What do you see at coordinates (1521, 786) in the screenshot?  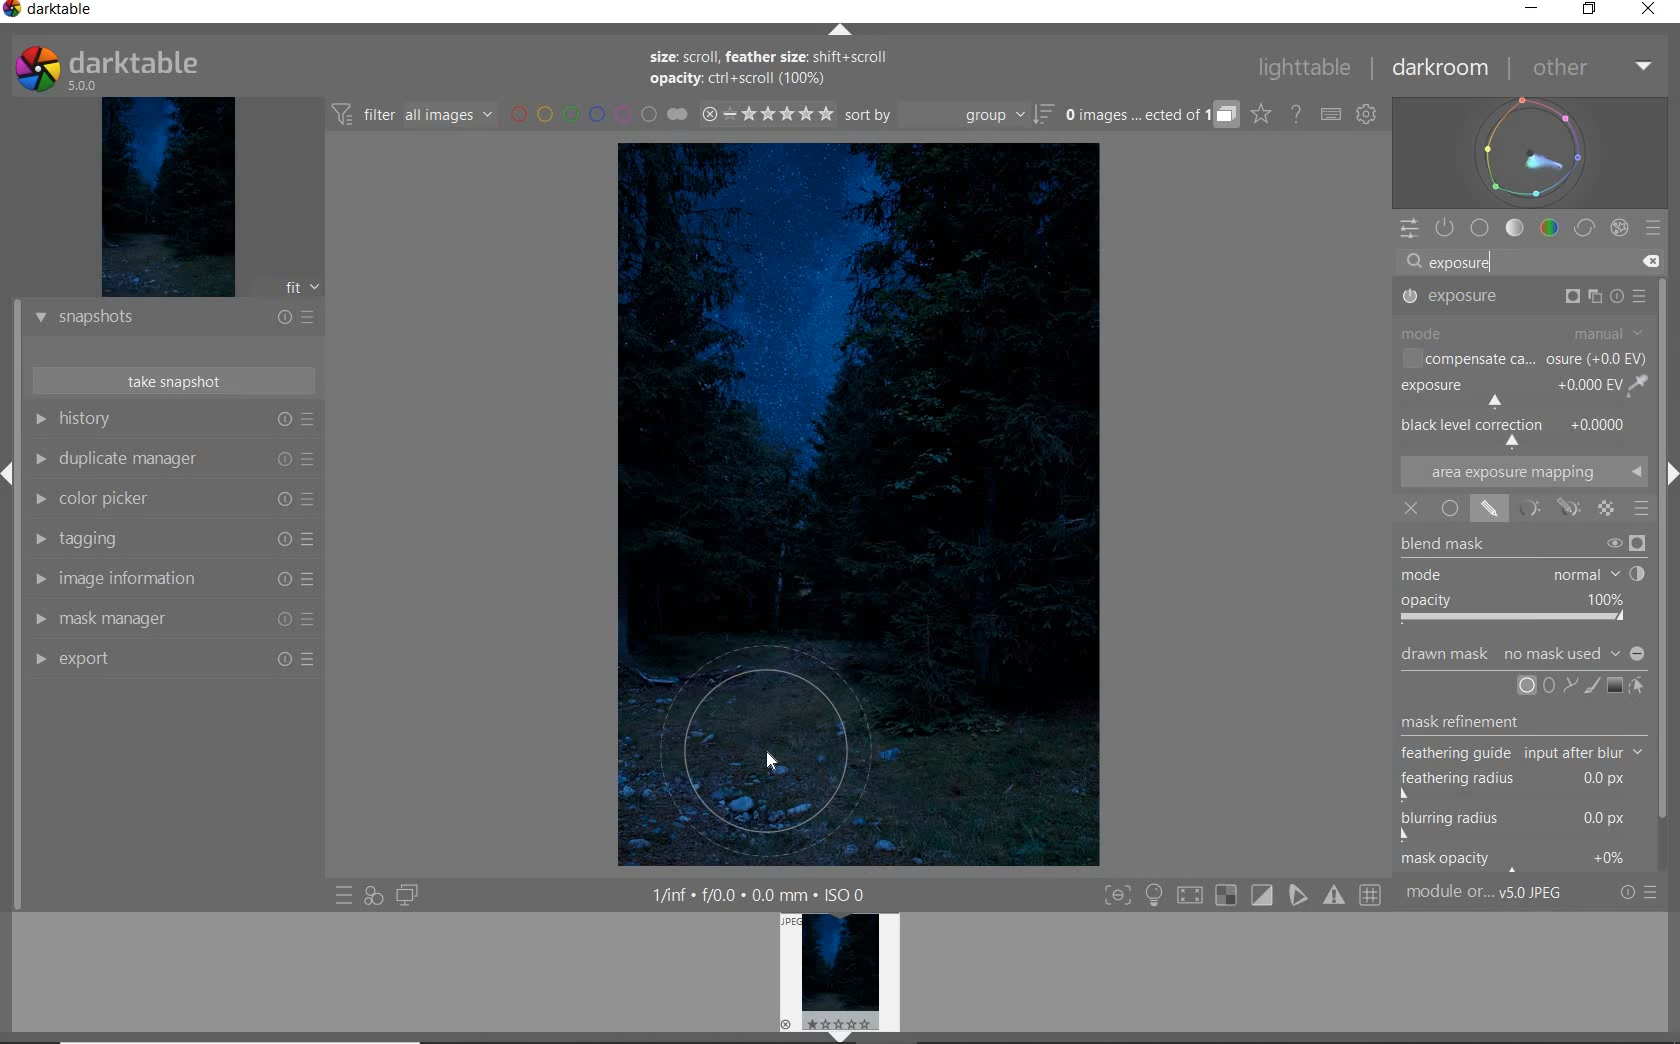 I see `feathering radius` at bounding box center [1521, 786].